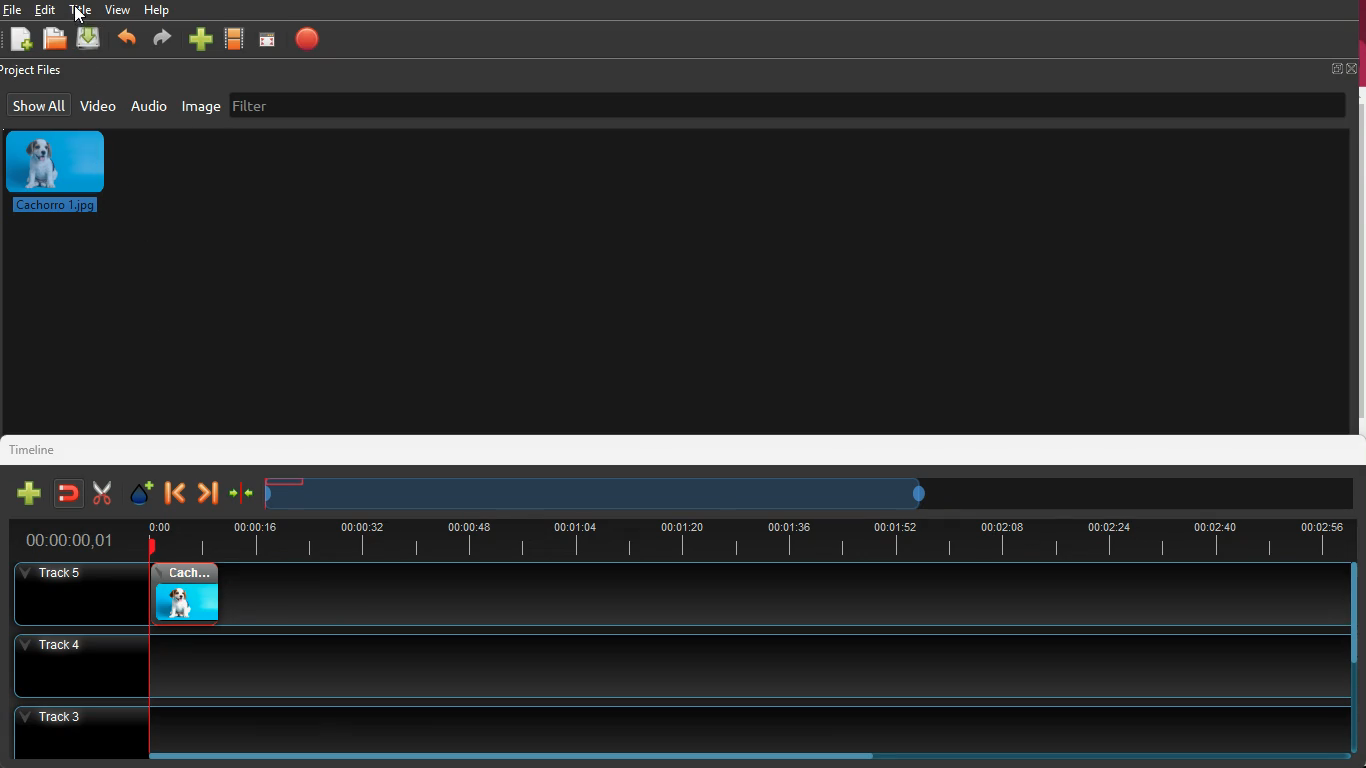 The image size is (1366, 768). Describe the element at coordinates (98, 105) in the screenshot. I see `video` at that location.